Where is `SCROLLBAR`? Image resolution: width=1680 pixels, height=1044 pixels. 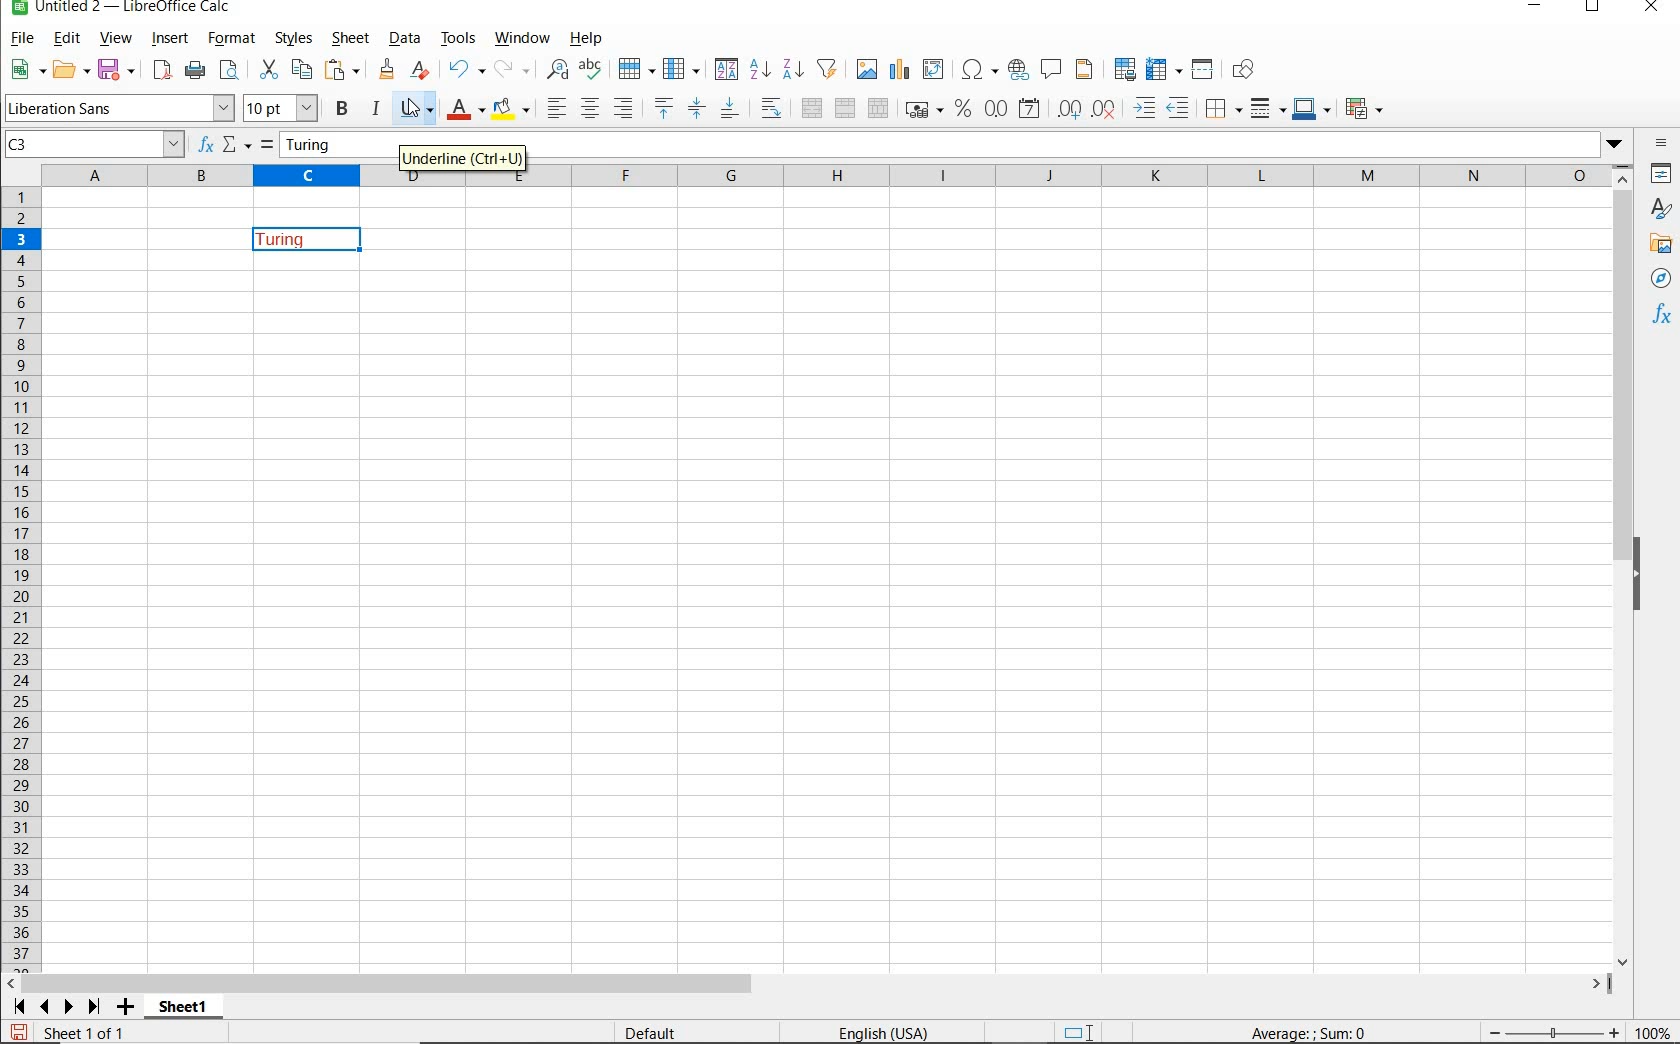 SCROLLBAR is located at coordinates (807, 984).